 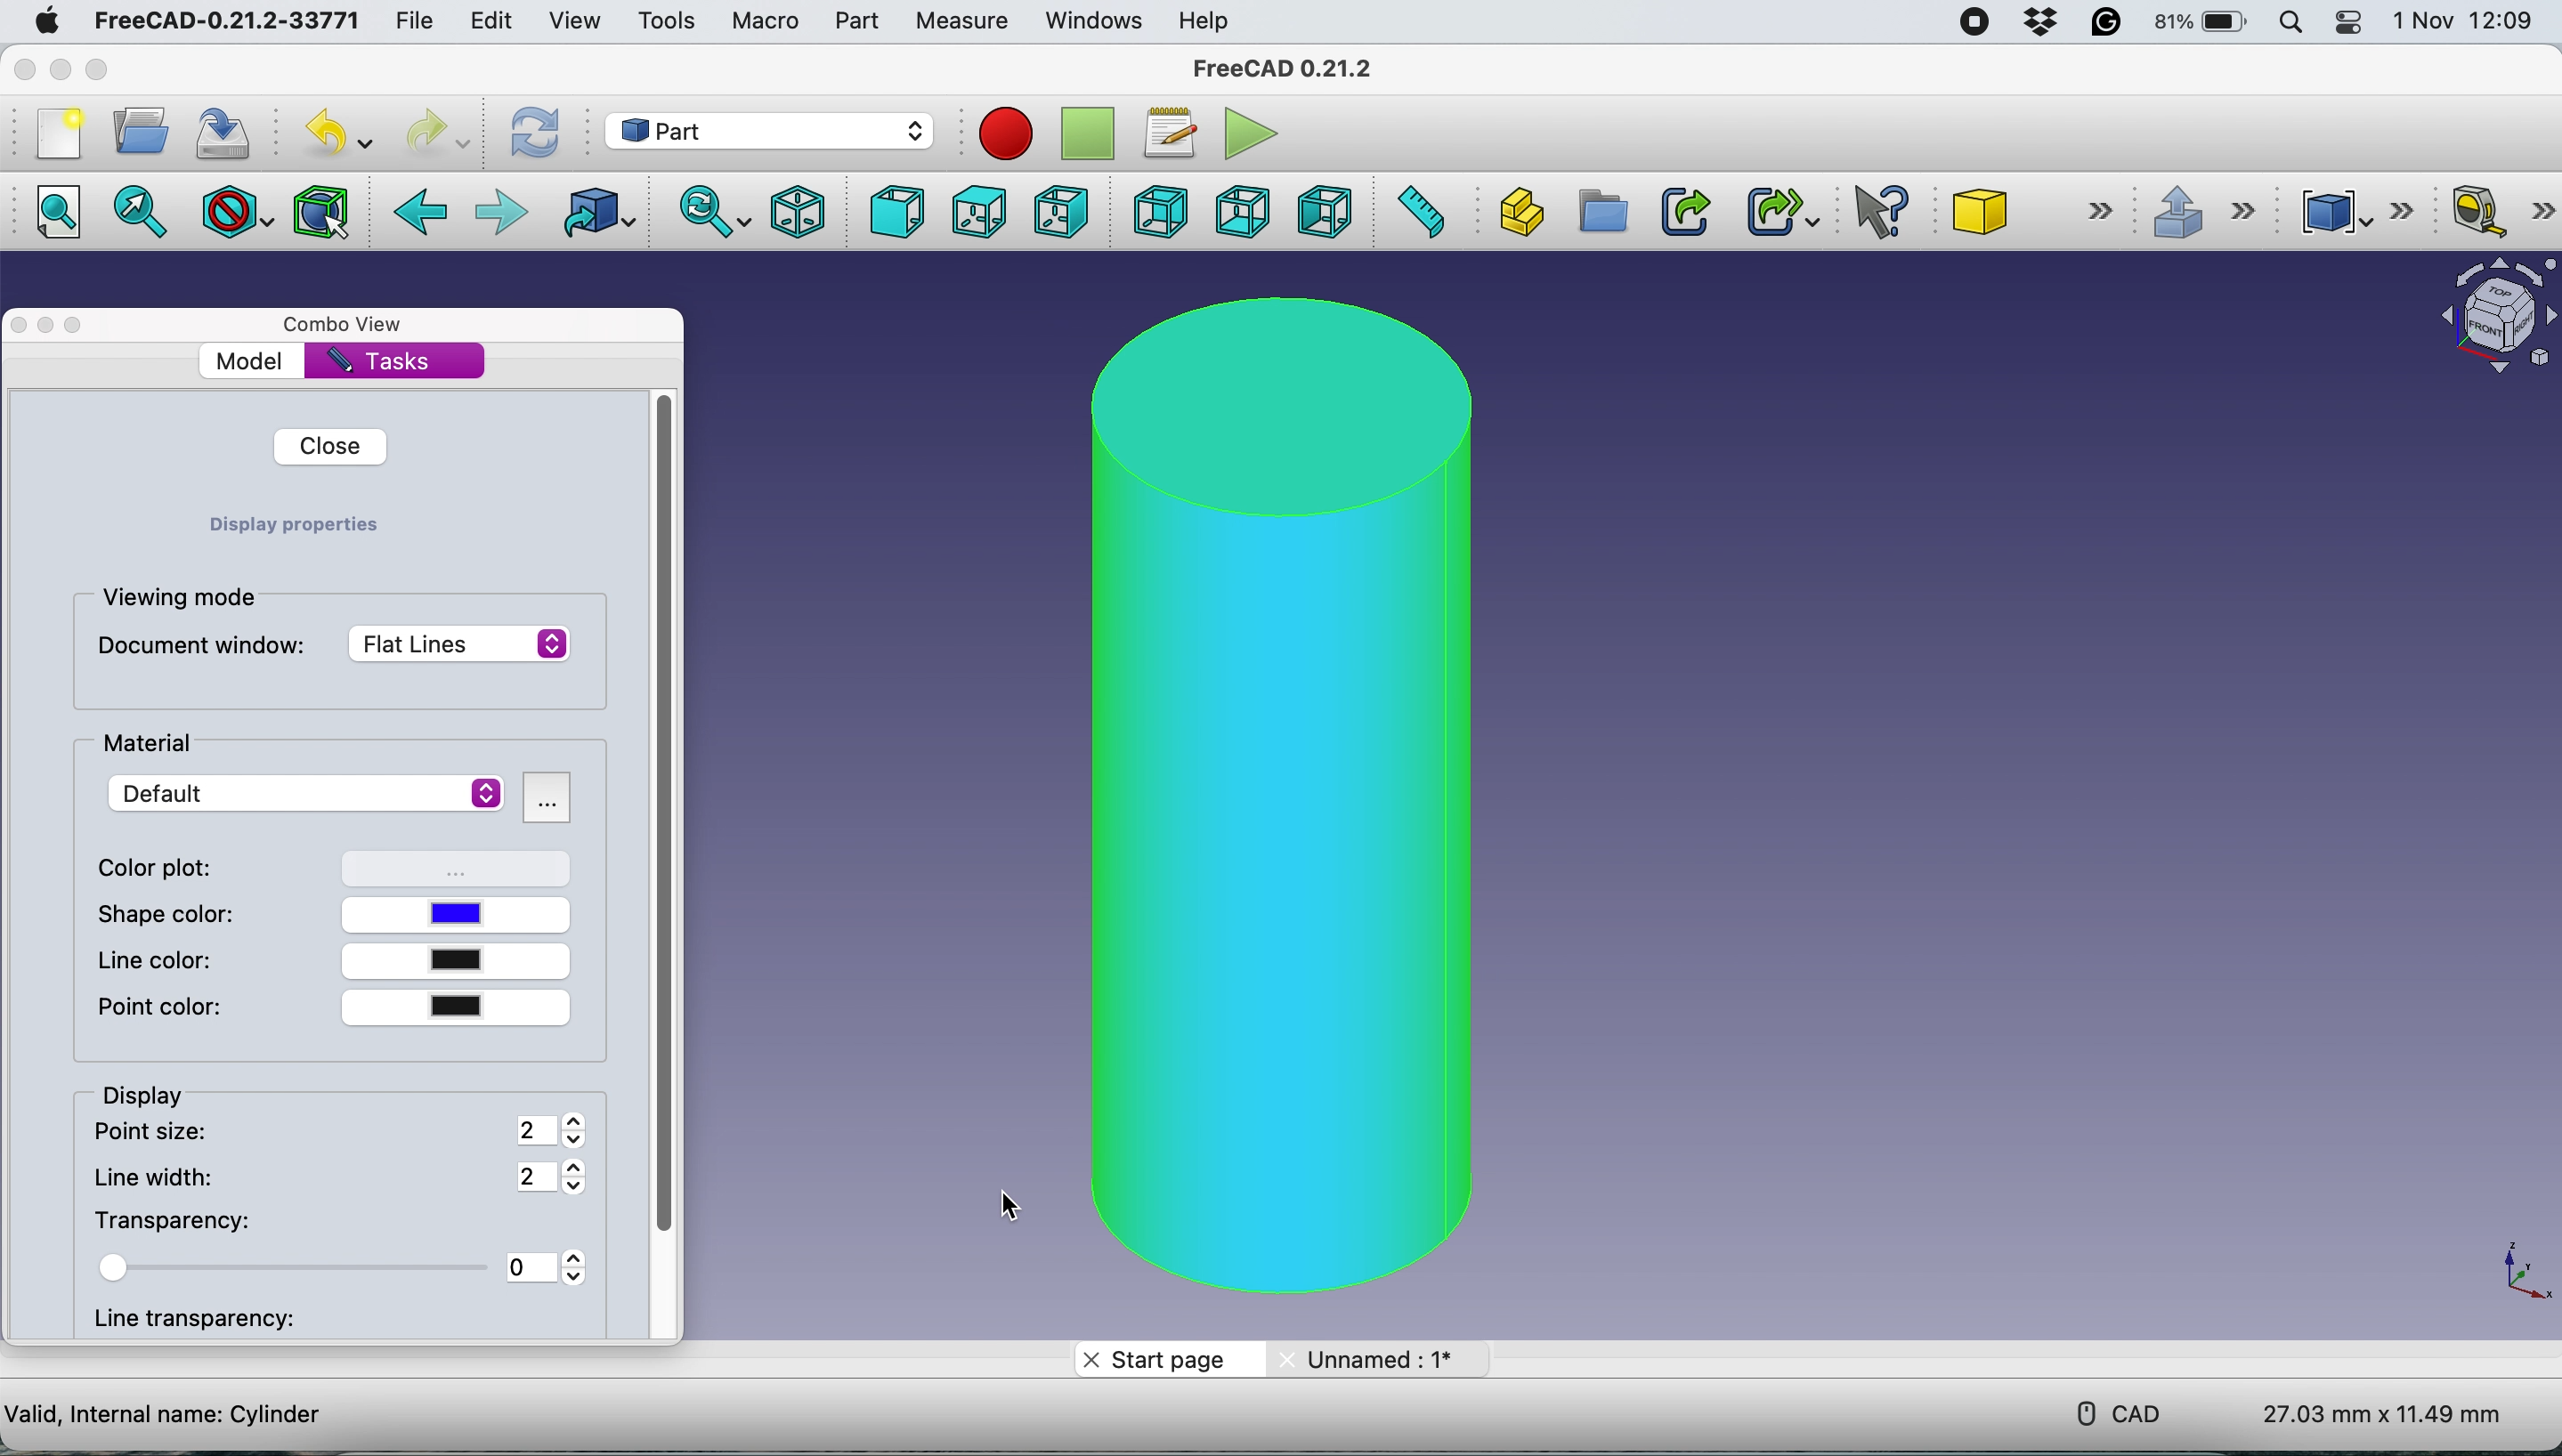 I want to click on close, so click(x=25, y=68).